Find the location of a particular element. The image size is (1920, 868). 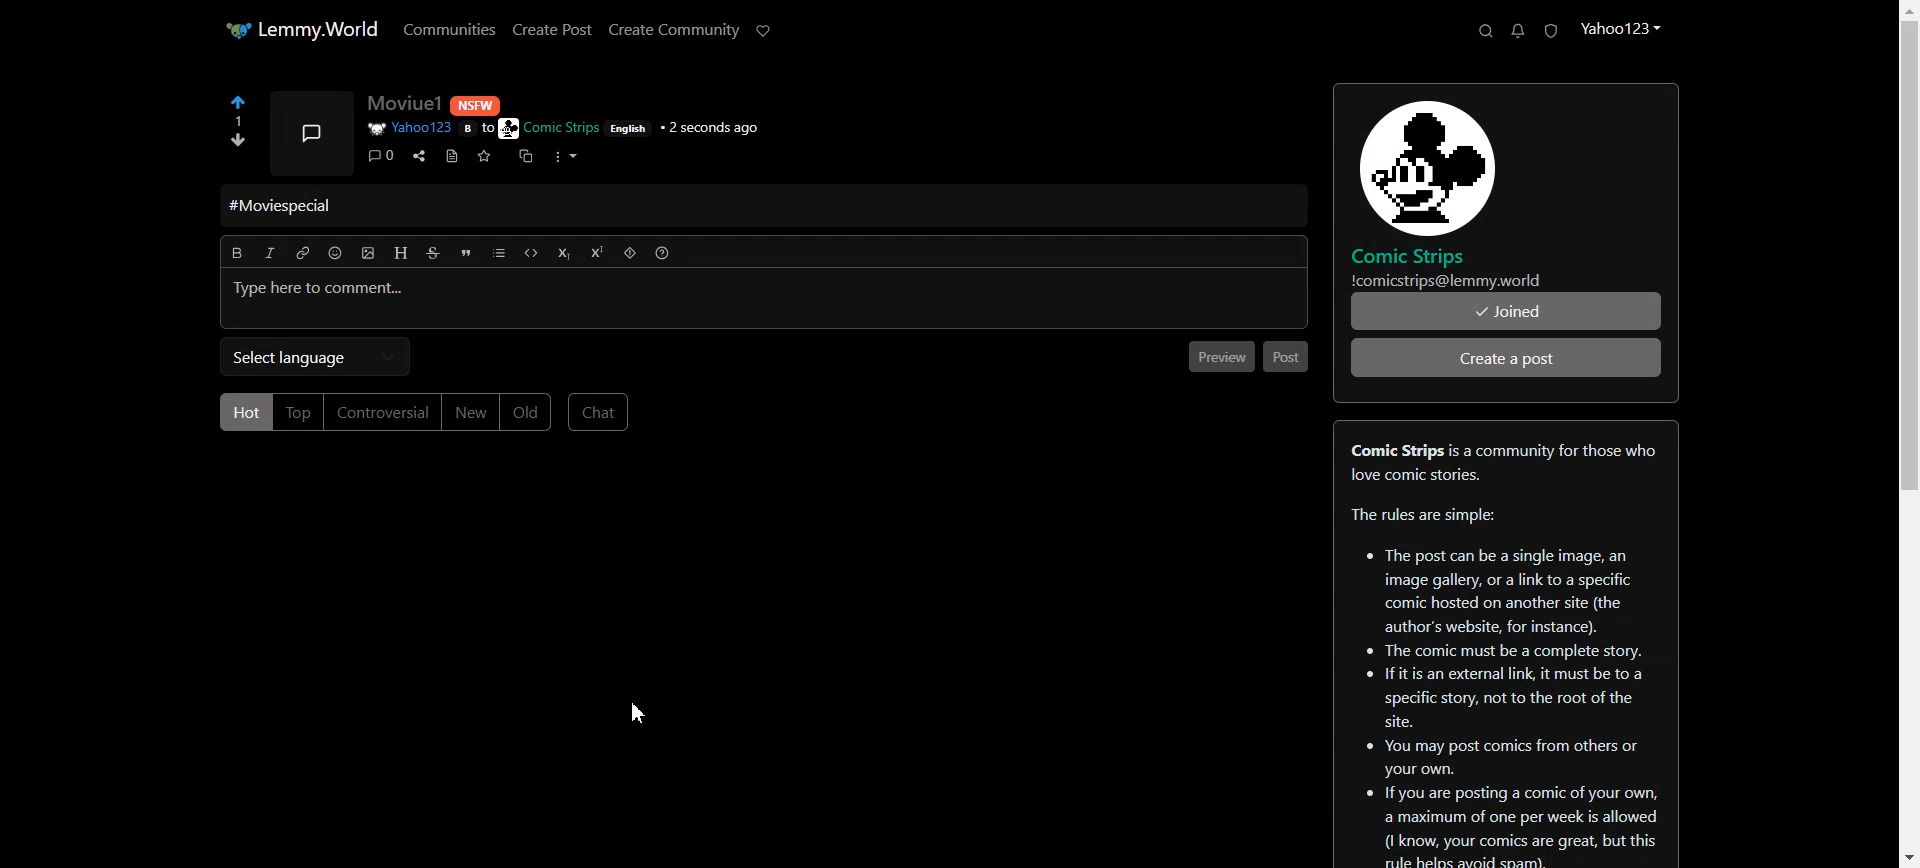

More is located at coordinates (567, 157).